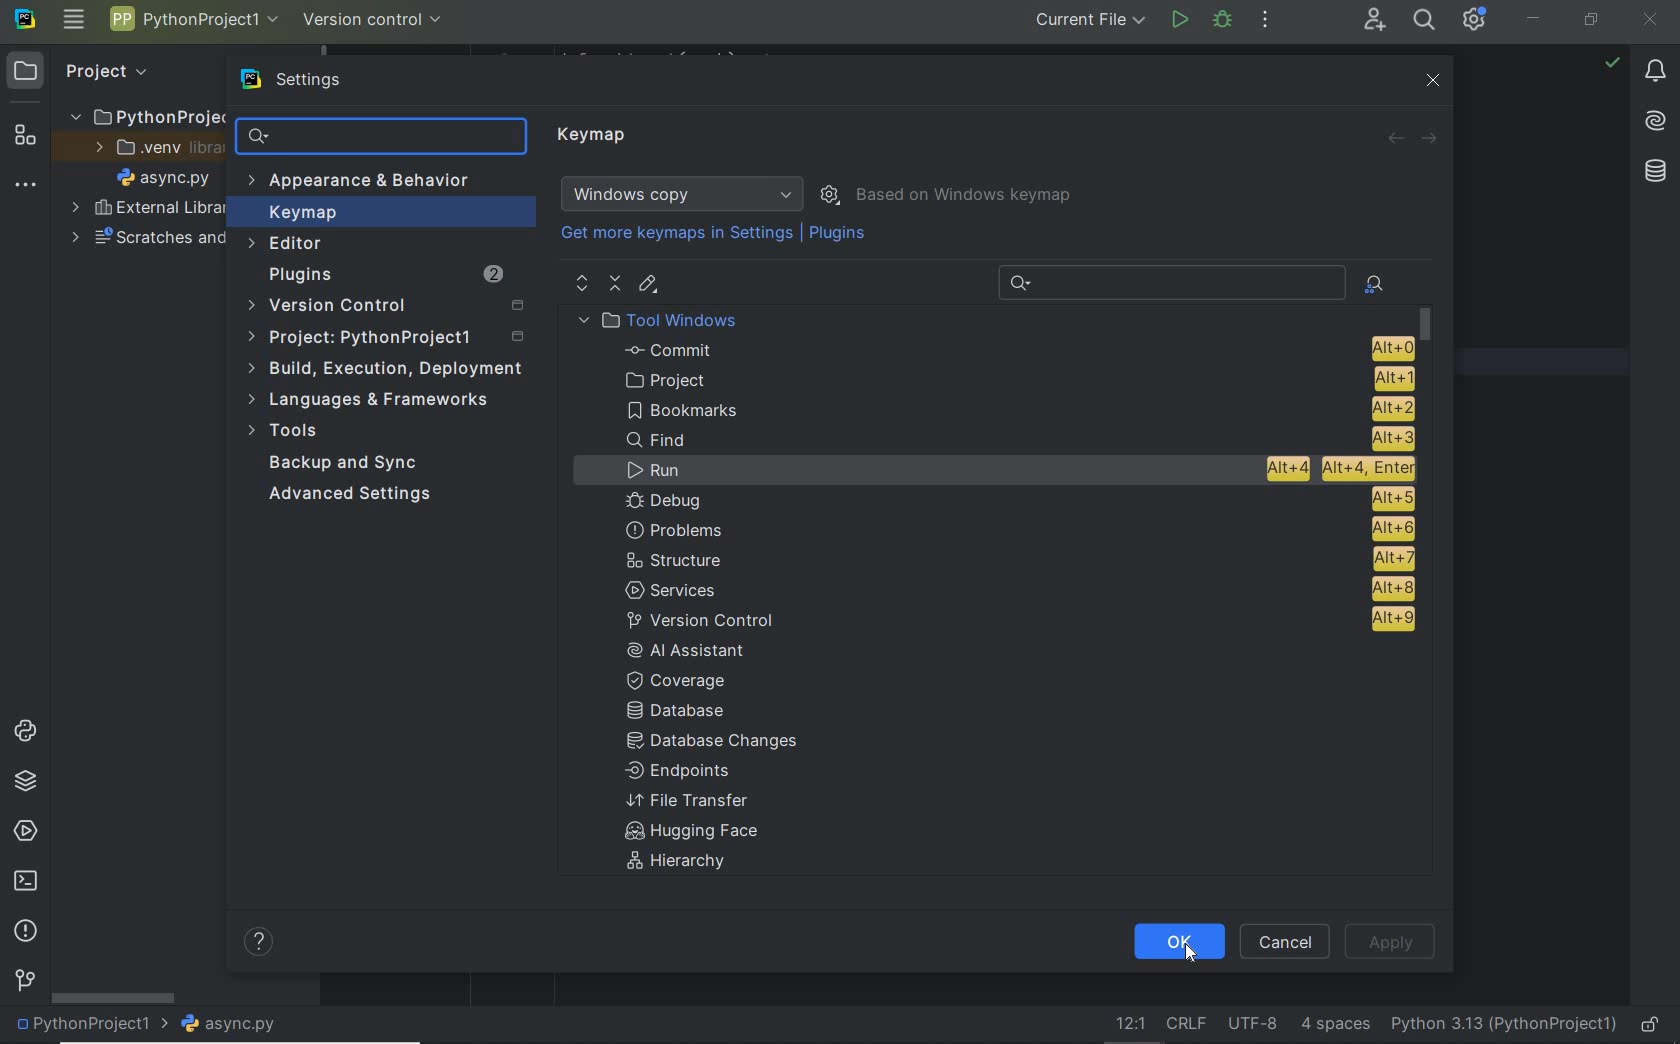 The width and height of the screenshot is (1680, 1044). I want to click on Languages & frameworks, so click(373, 402).